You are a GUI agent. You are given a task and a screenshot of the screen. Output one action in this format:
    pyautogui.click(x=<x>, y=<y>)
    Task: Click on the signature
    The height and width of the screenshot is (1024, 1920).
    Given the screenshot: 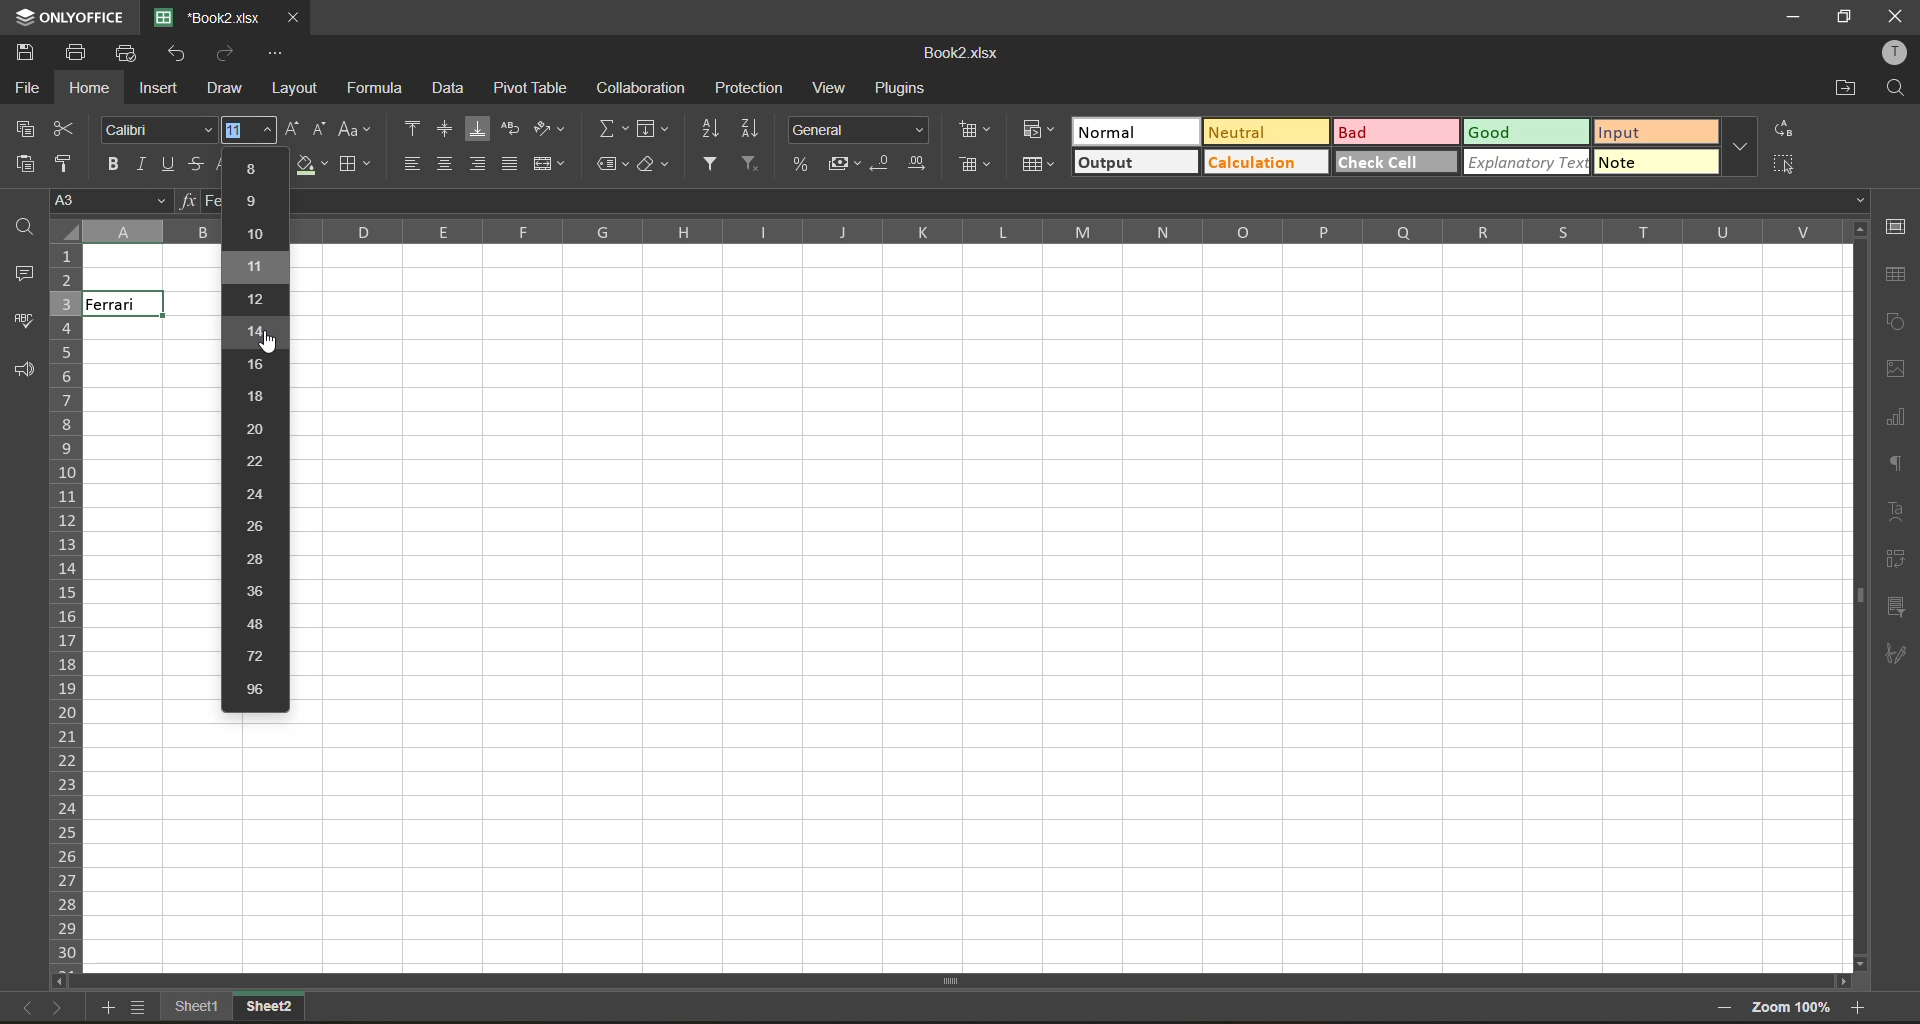 What is the action you would take?
    pyautogui.click(x=1898, y=657)
    